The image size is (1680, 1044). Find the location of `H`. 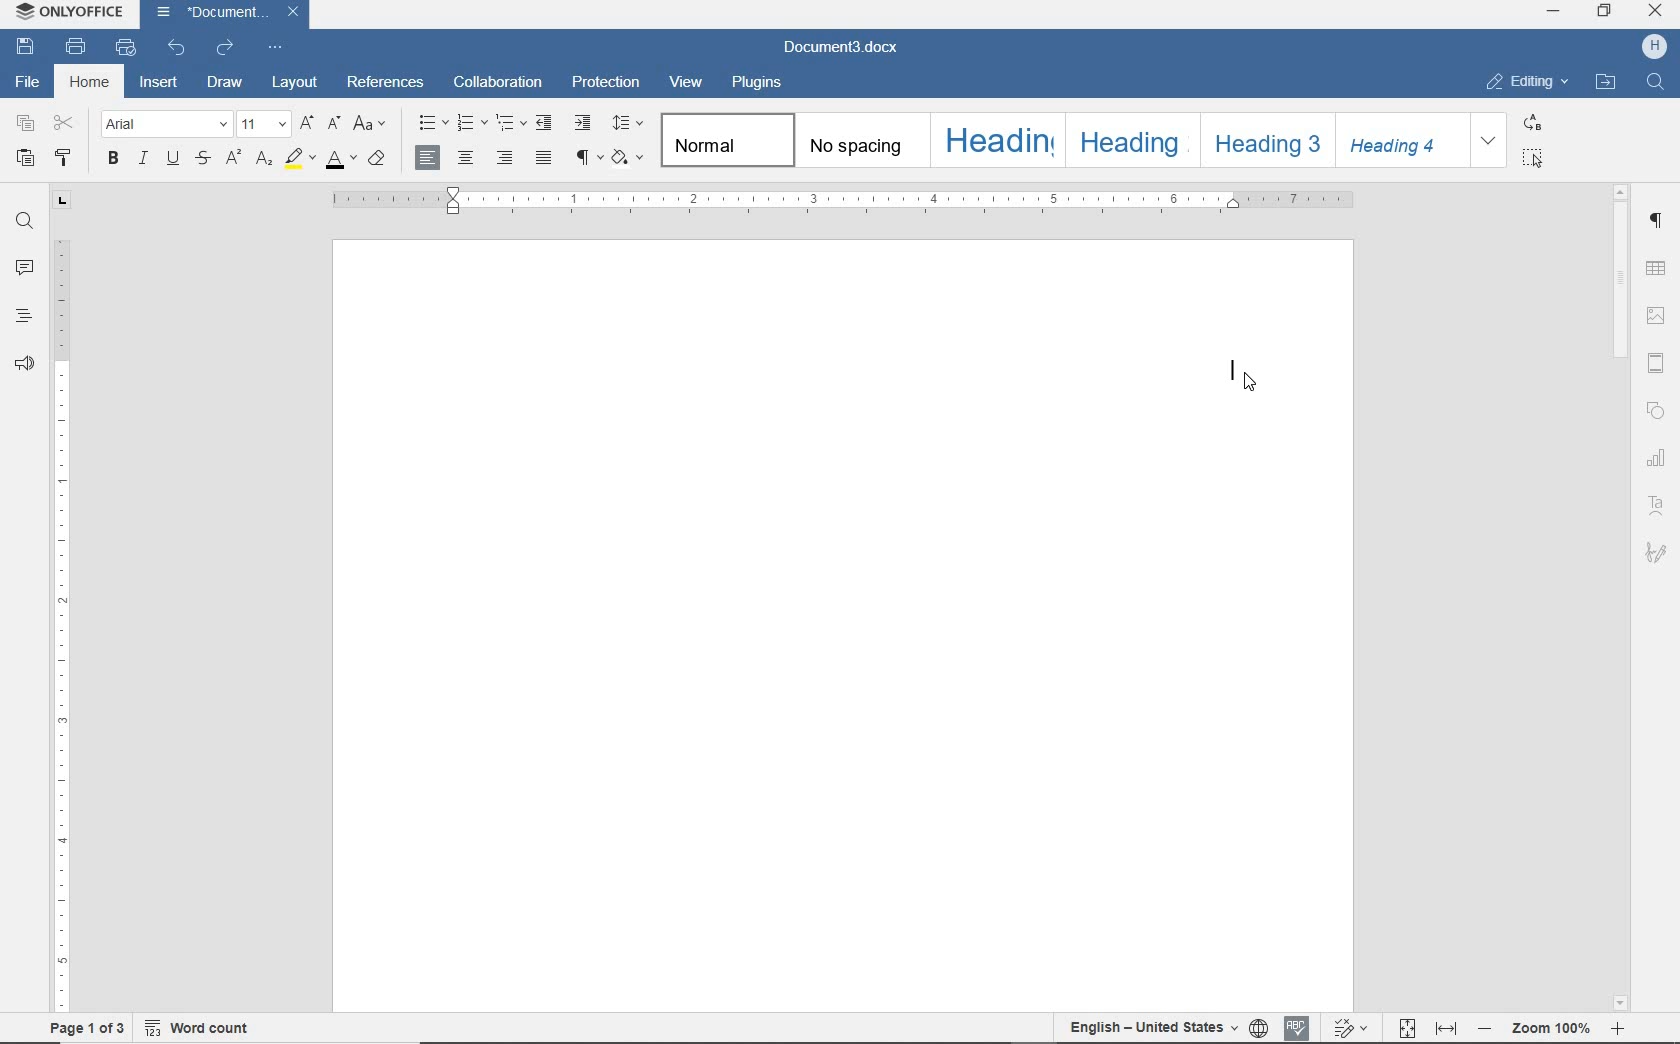

H is located at coordinates (1653, 48).